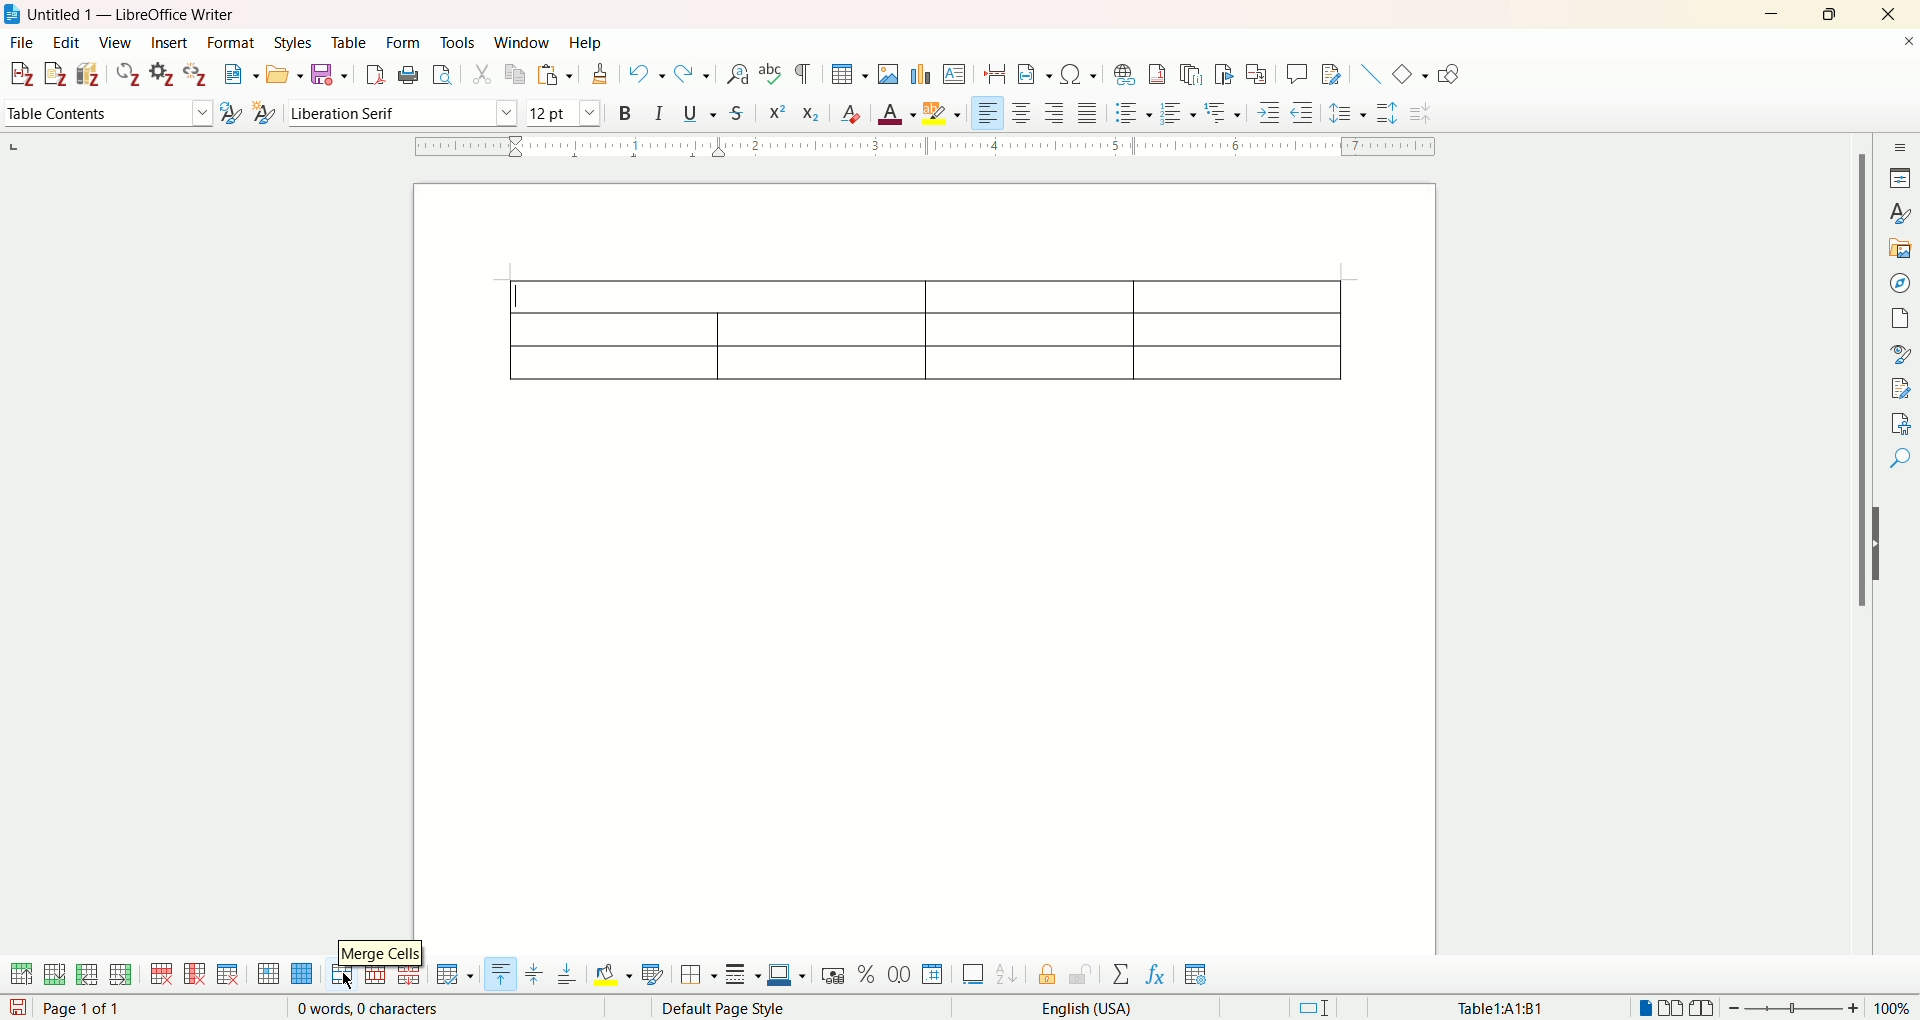 This screenshot has width=1920, height=1020. Describe the element at coordinates (887, 73) in the screenshot. I see `insert images` at that location.